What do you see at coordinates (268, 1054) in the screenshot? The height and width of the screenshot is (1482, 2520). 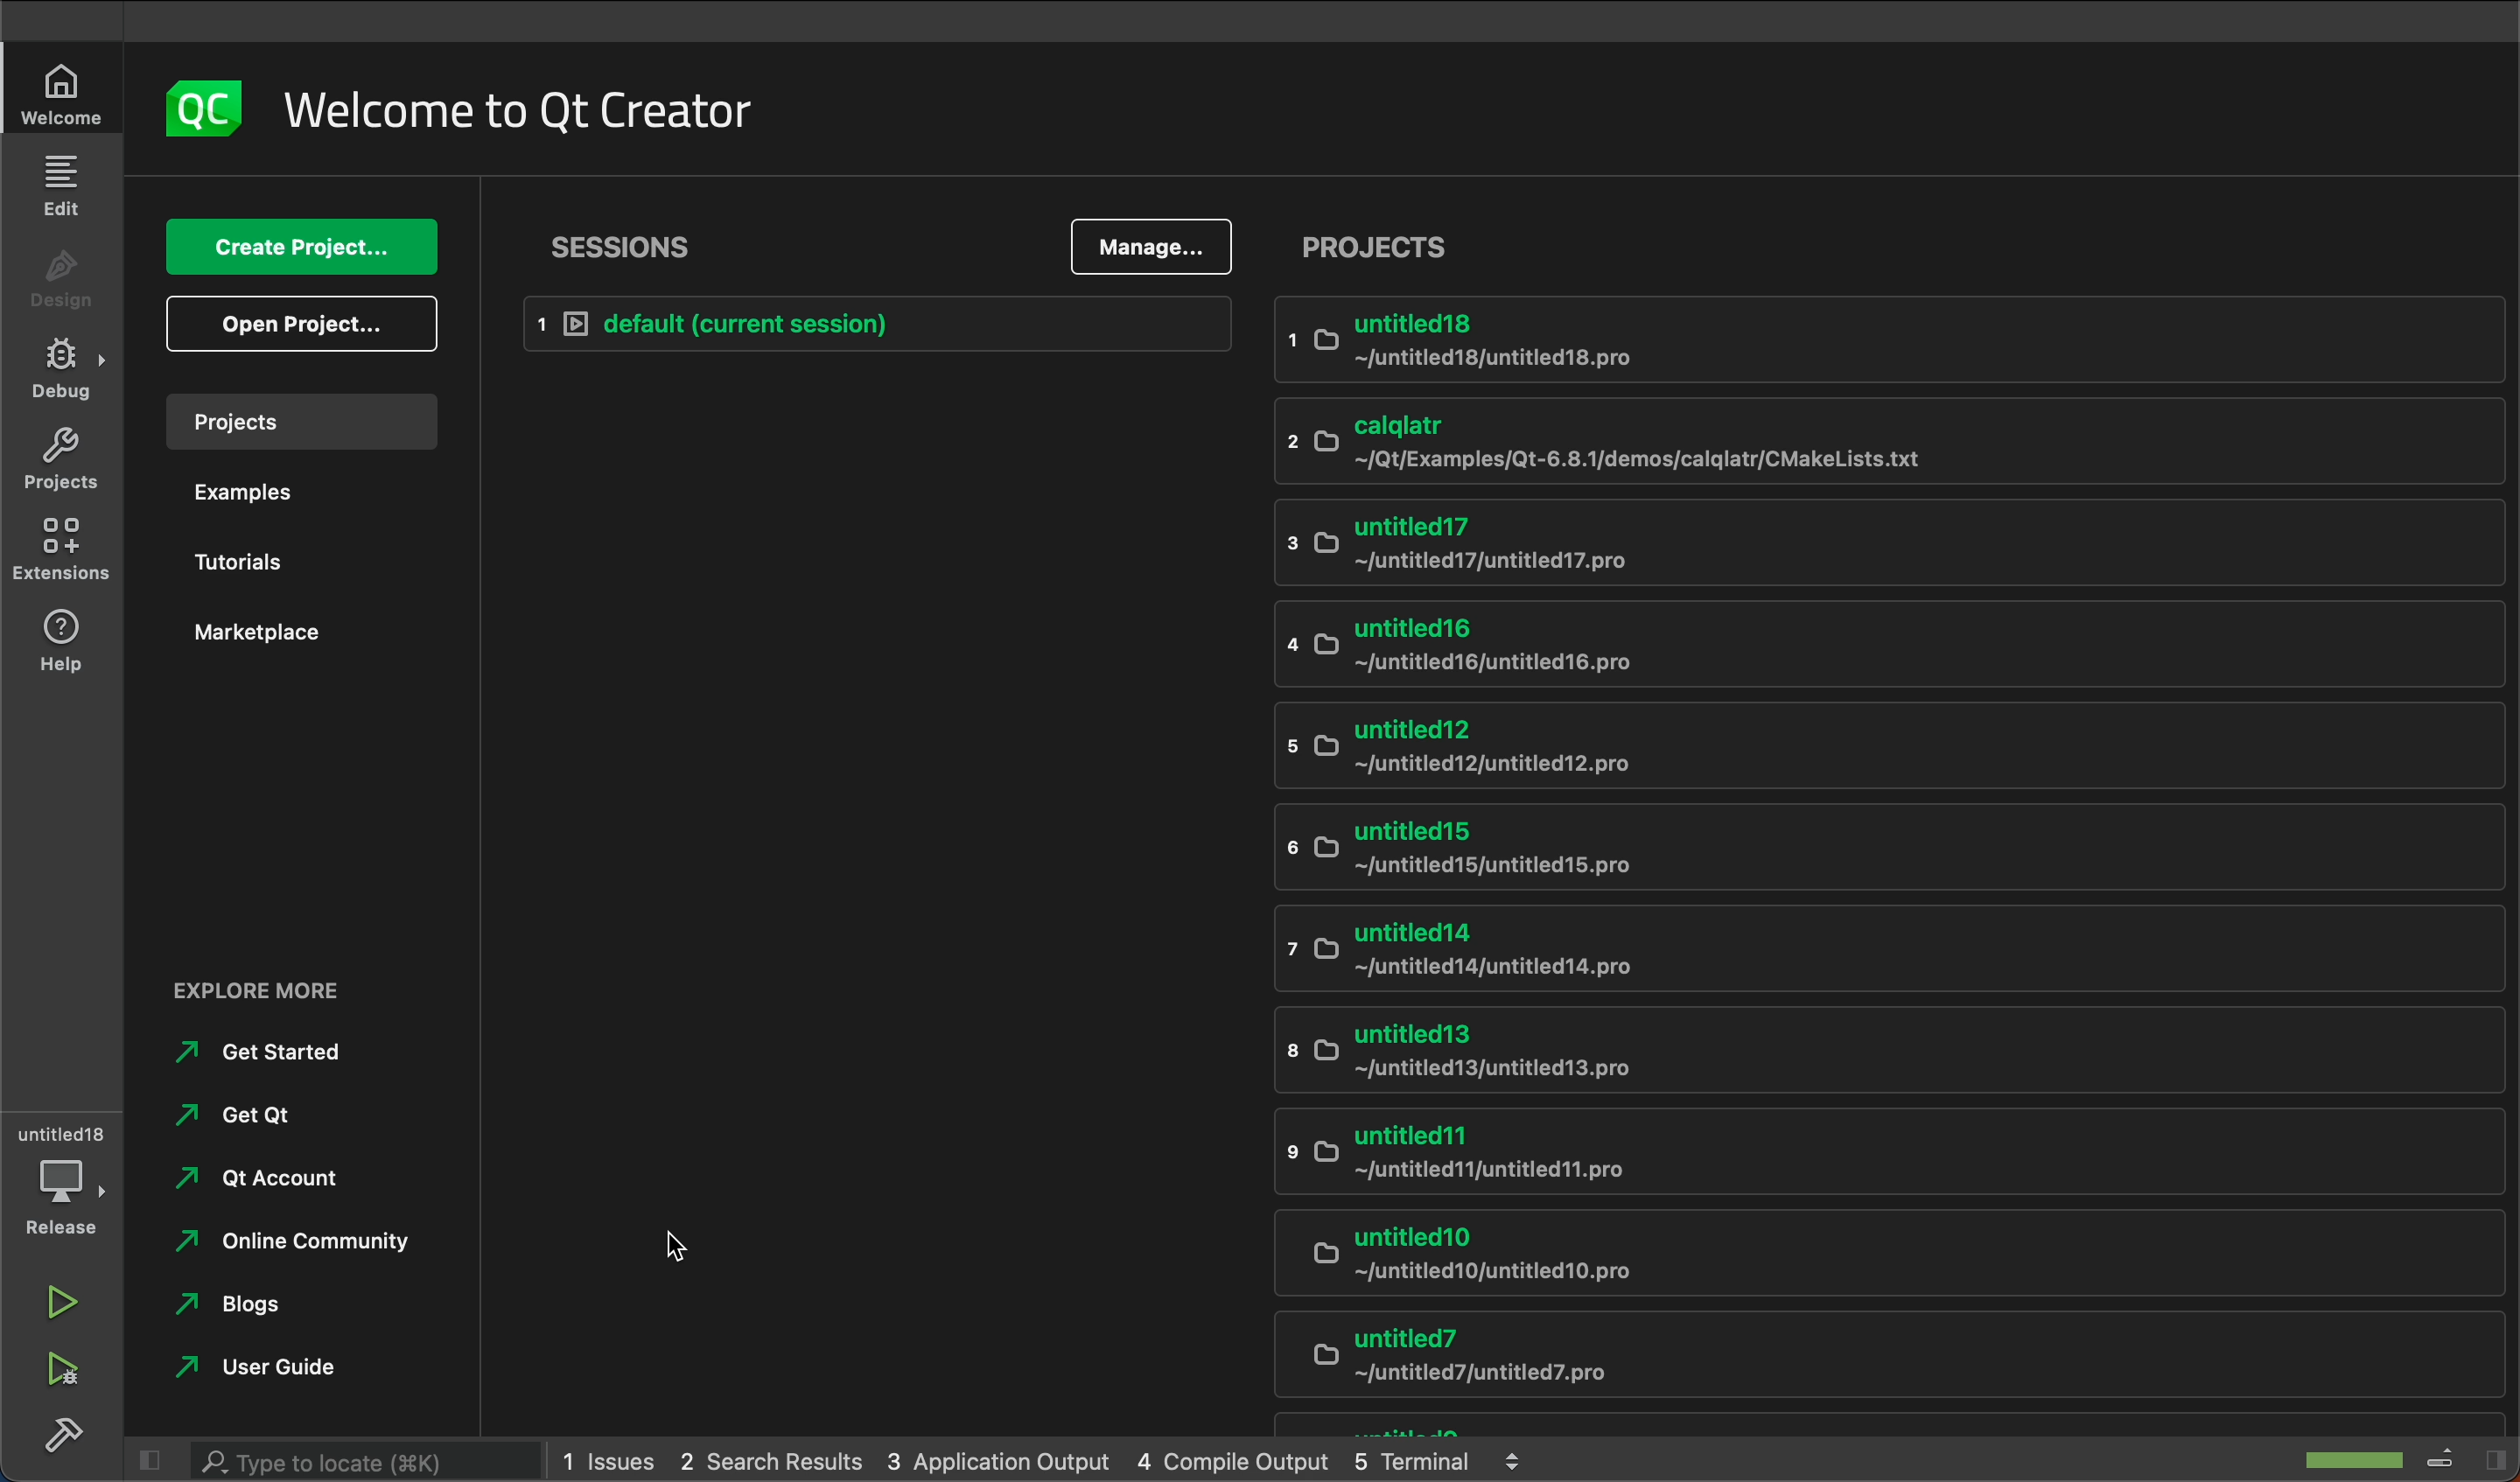 I see `started` at bounding box center [268, 1054].